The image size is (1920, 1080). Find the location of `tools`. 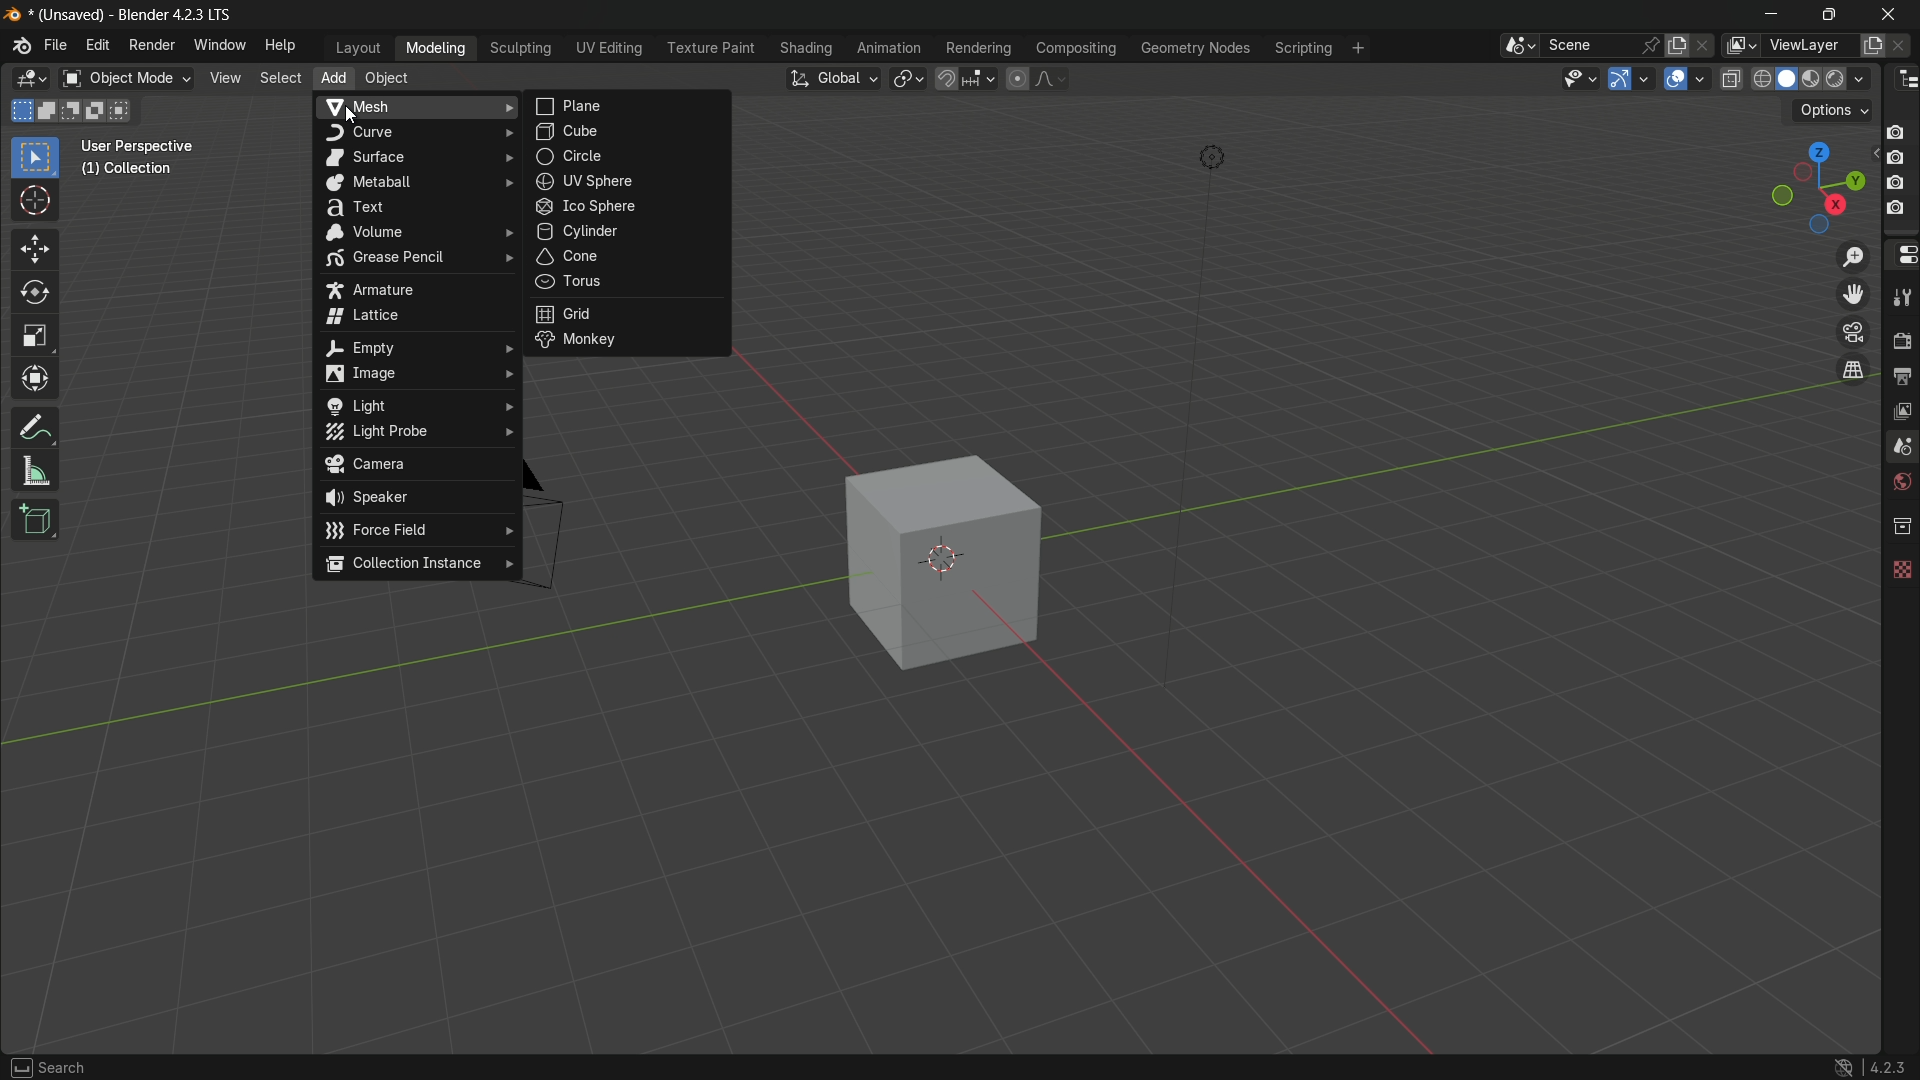

tools is located at coordinates (1901, 294).